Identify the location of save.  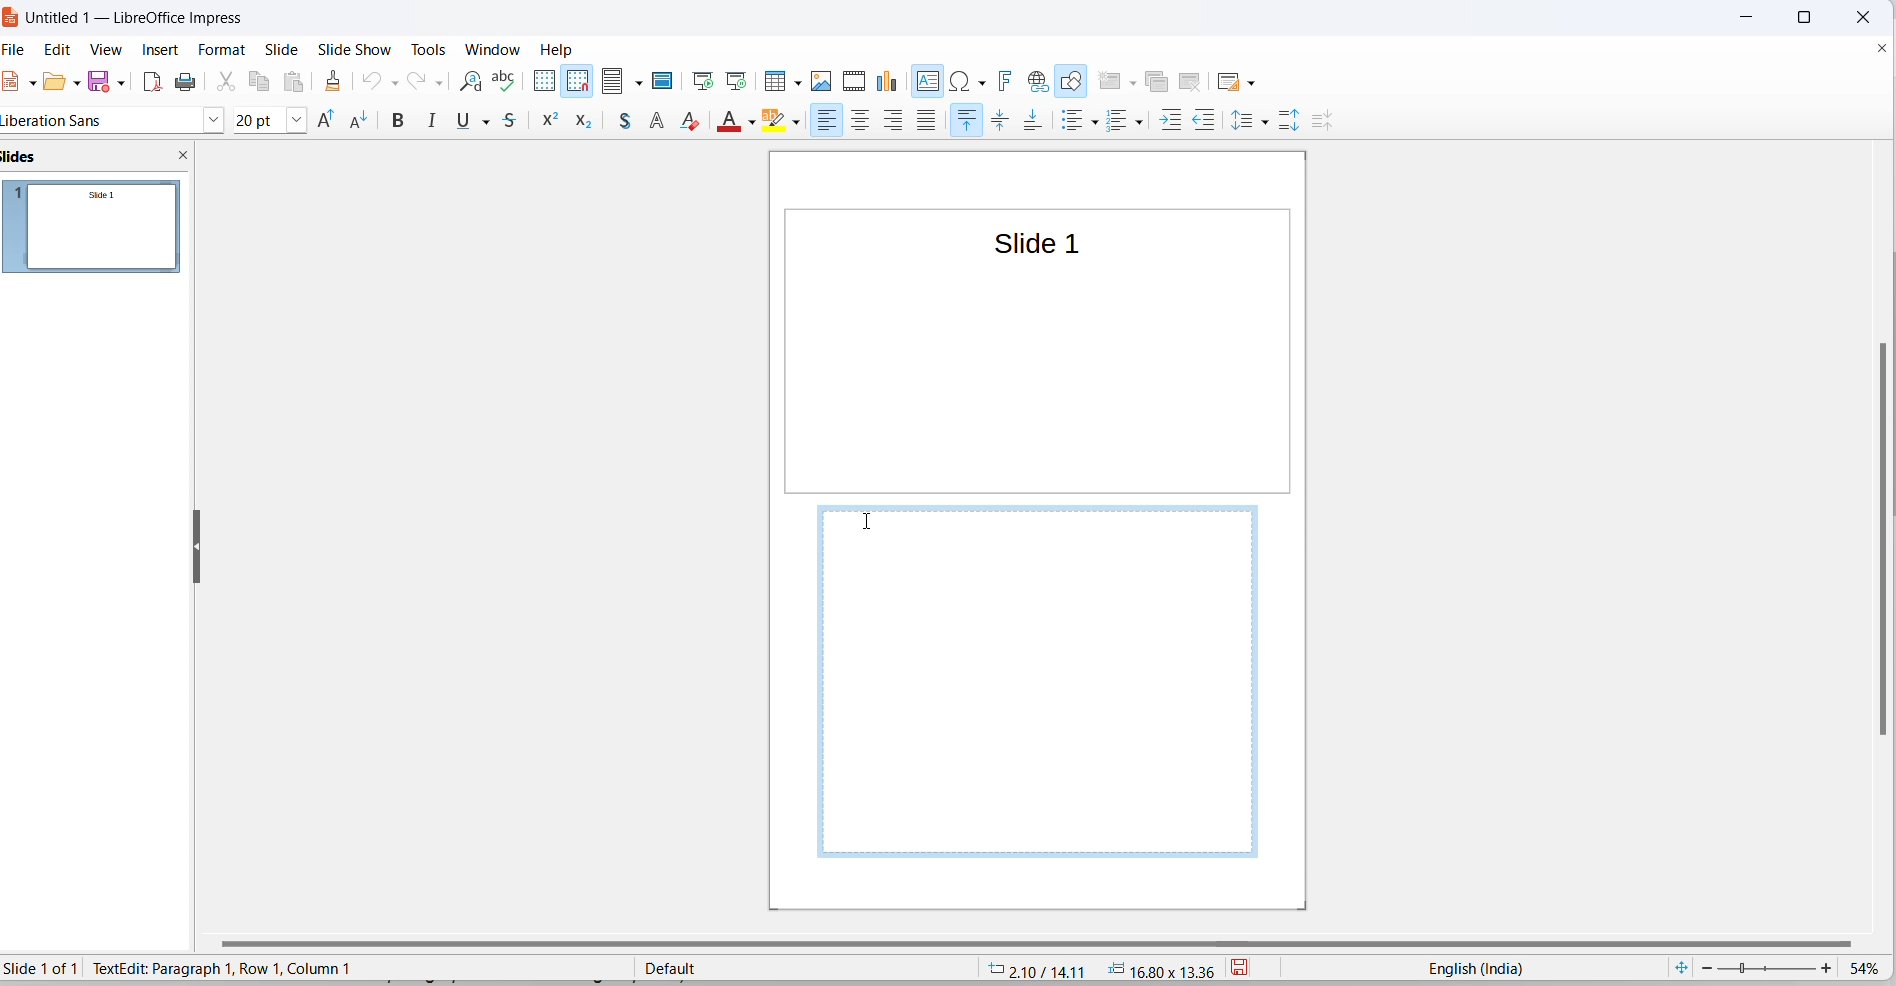
(1245, 968).